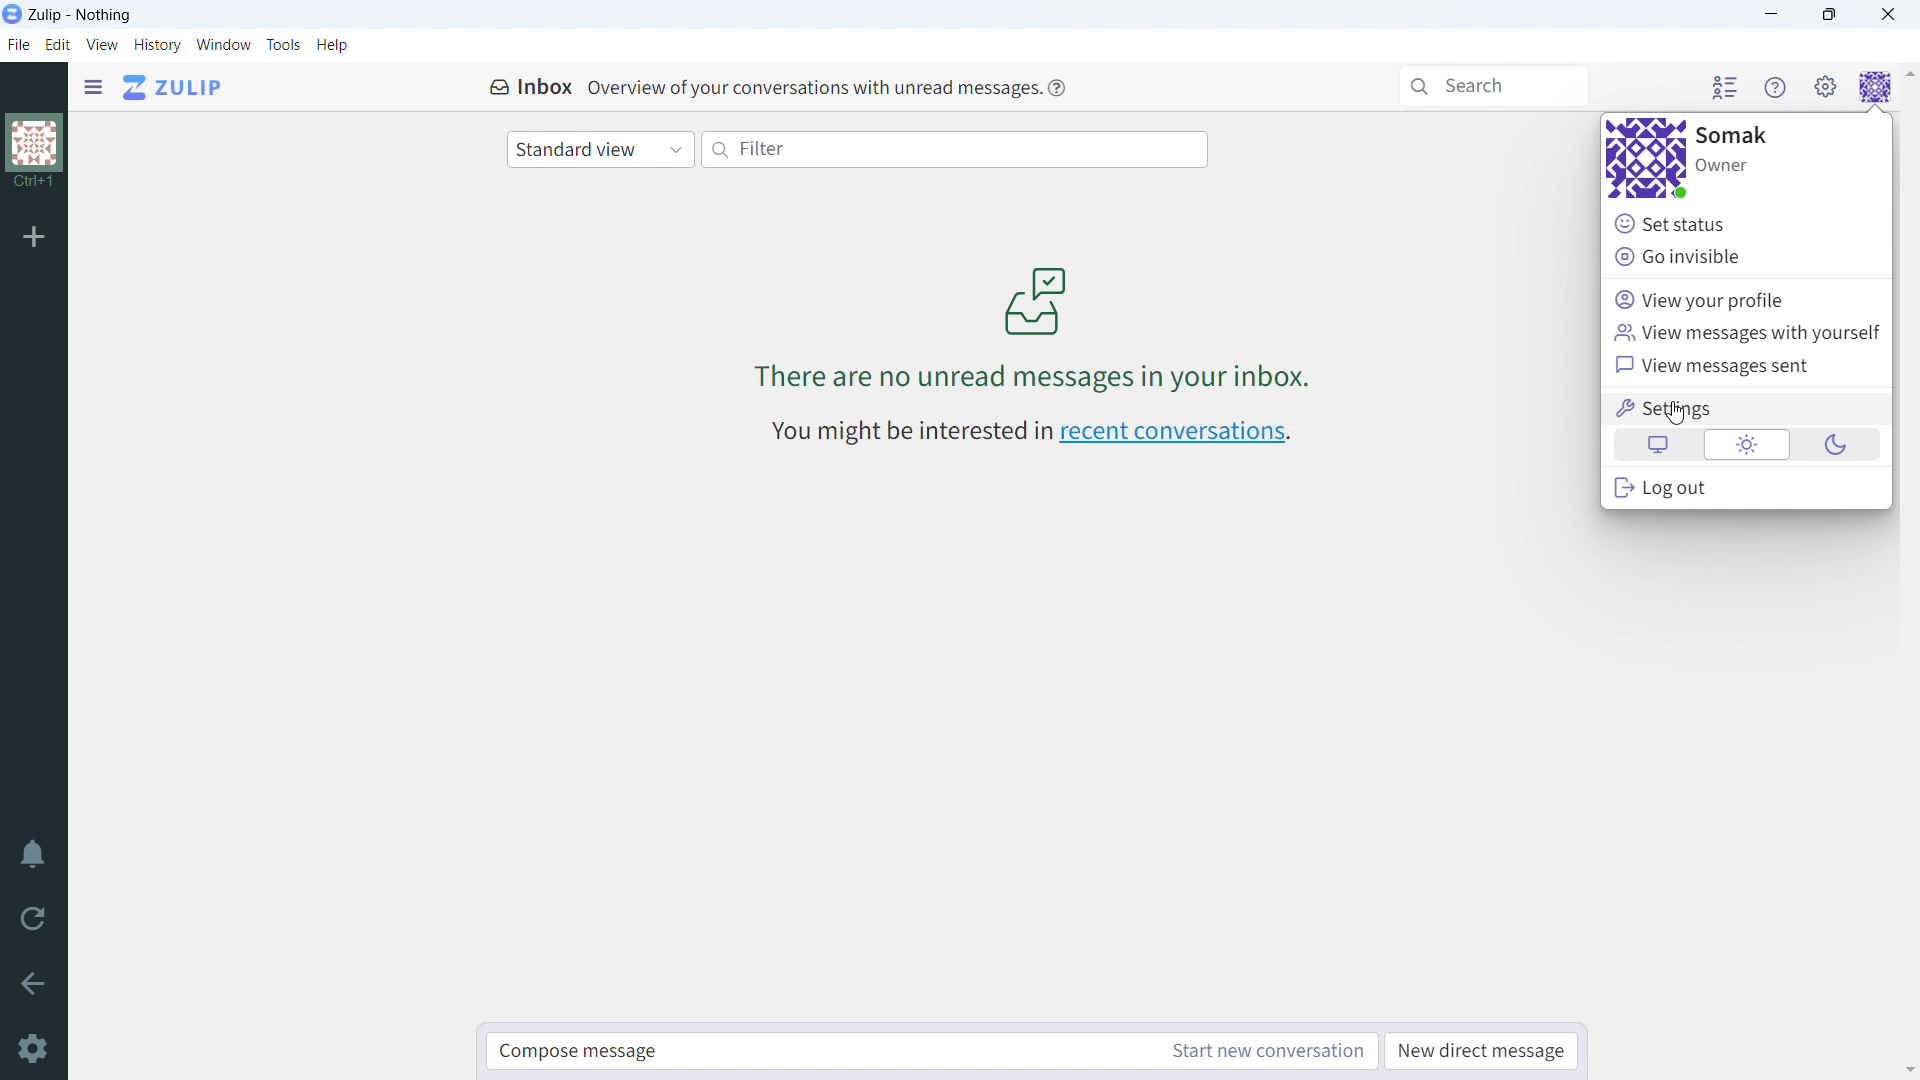 The image size is (1920, 1080). What do you see at coordinates (36, 153) in the screenshot?
I see `organization` at bounding box center [36, 153].